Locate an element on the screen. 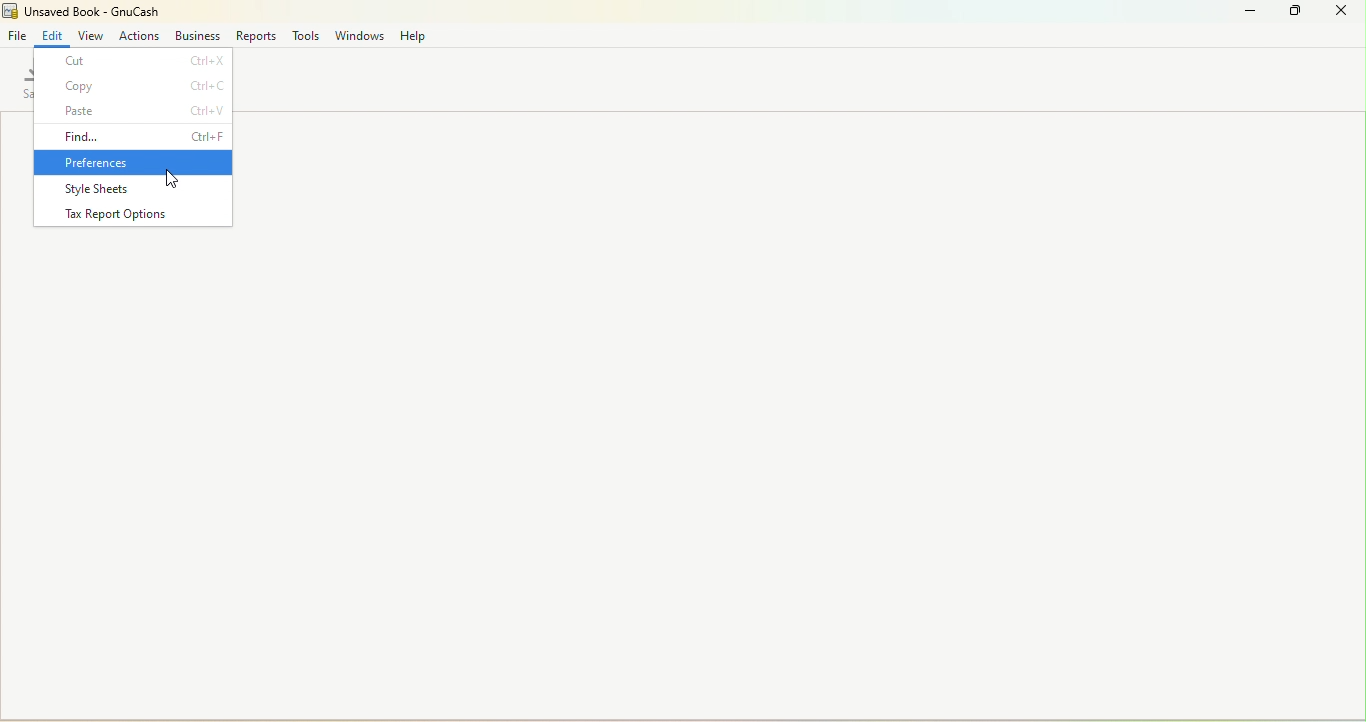 This screenshot has width=1366, height=722. Maximize is located at coordinates (1291, 12).